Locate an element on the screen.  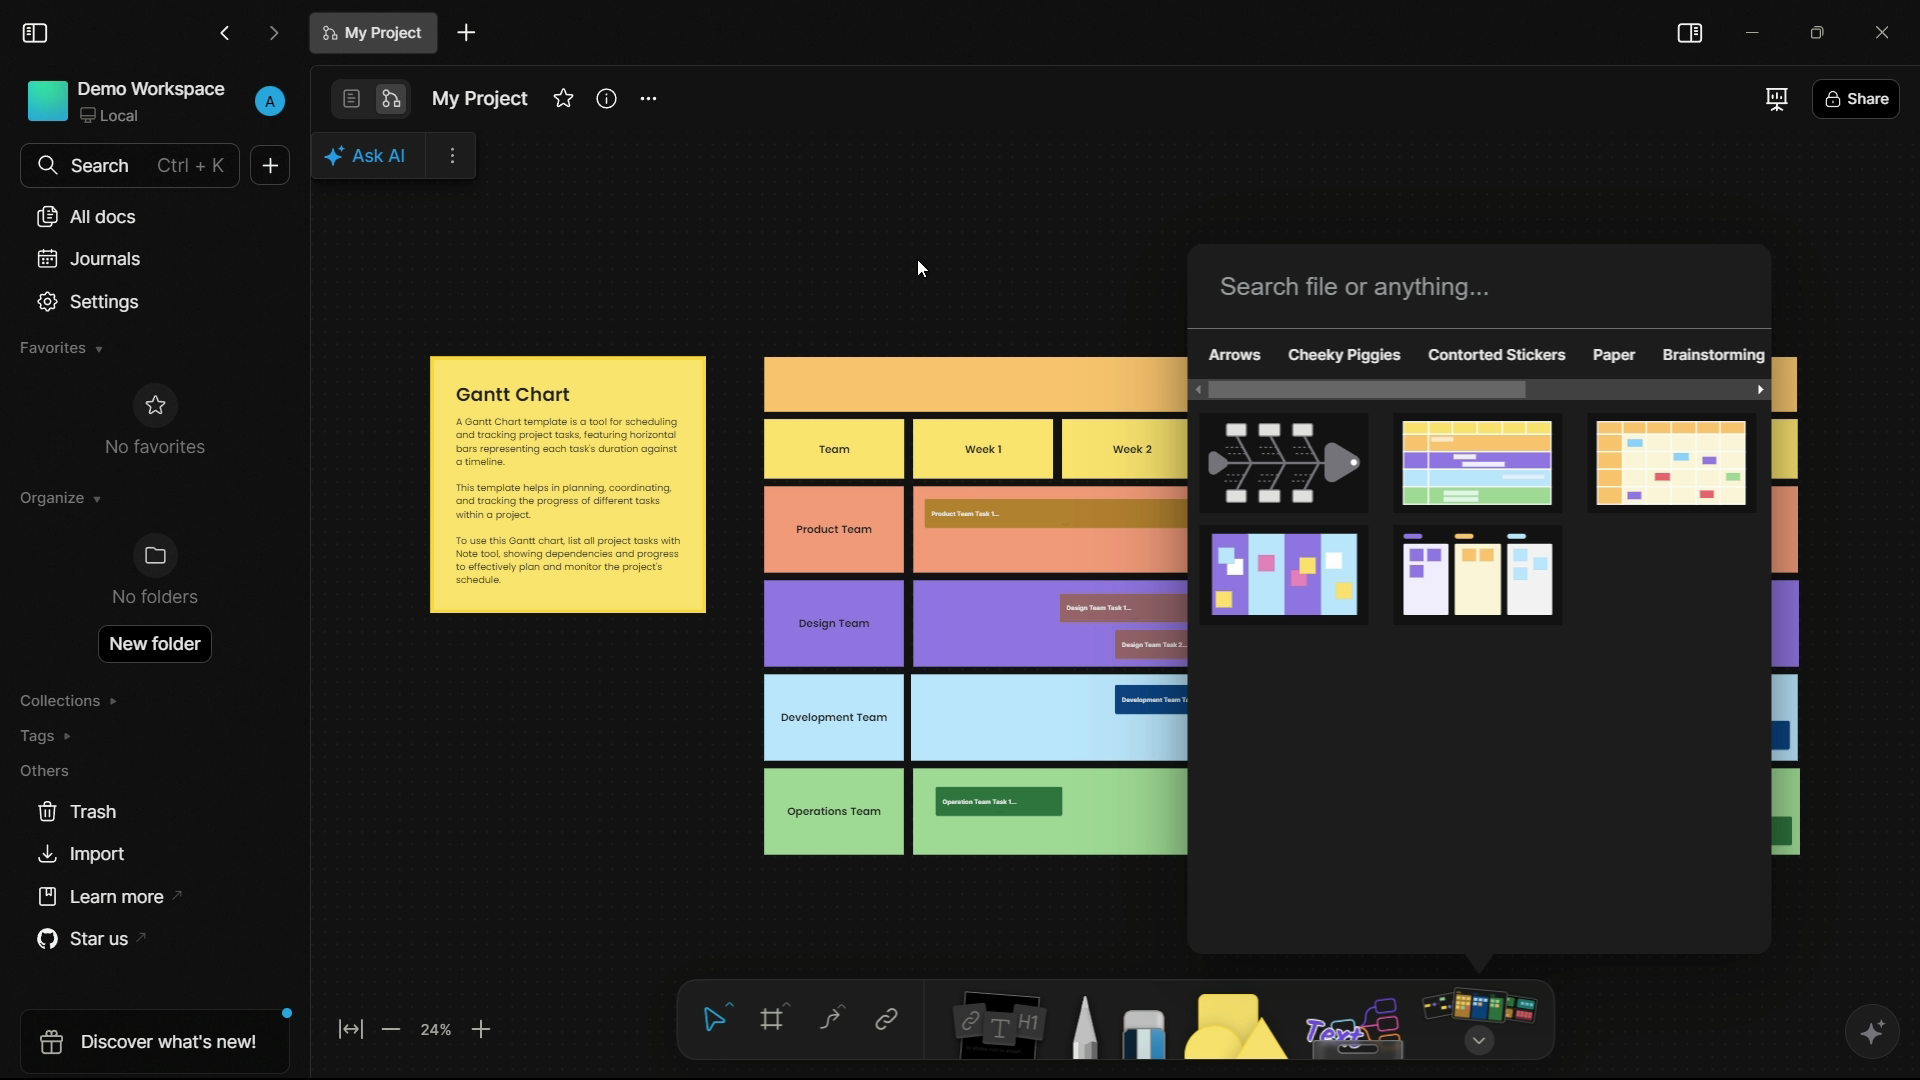
Cheeky Piggies is located at coordinates (1345, 355).